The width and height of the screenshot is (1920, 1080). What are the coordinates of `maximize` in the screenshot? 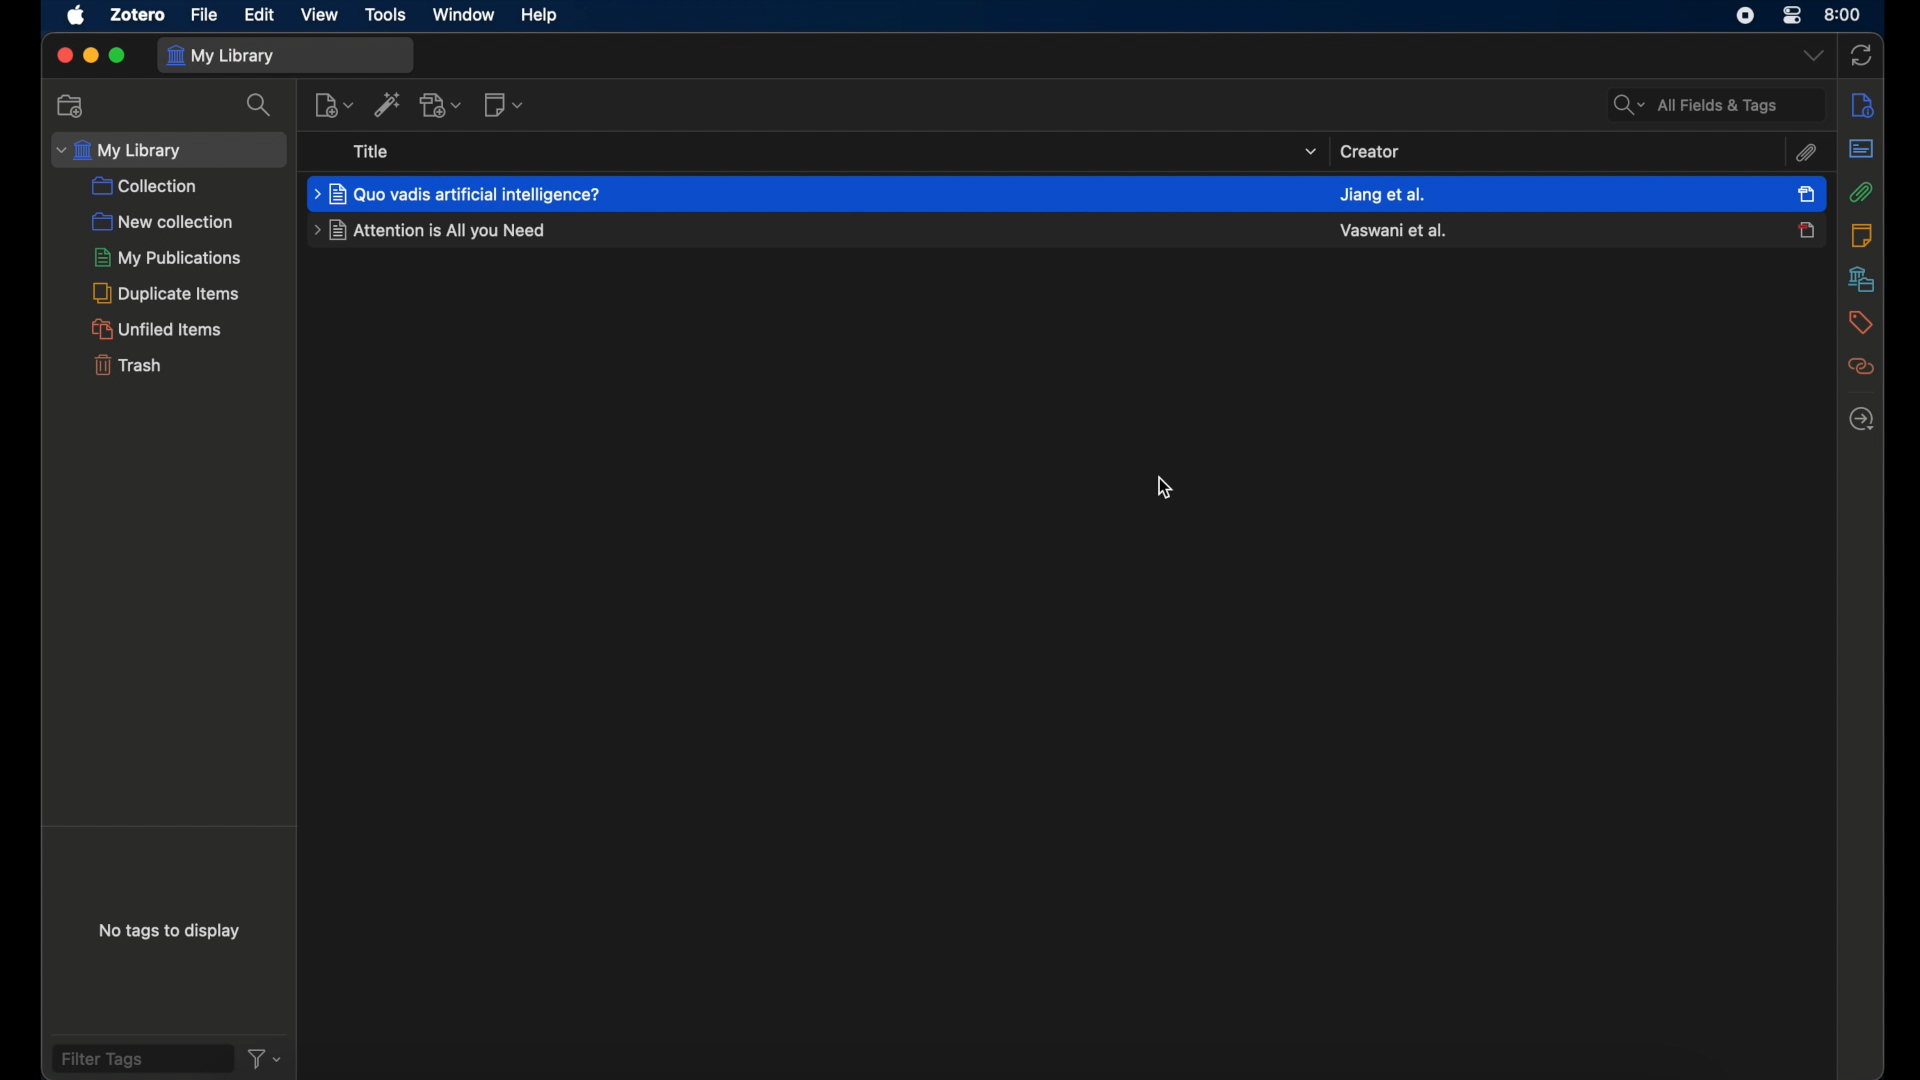 It's located at (119, 56).